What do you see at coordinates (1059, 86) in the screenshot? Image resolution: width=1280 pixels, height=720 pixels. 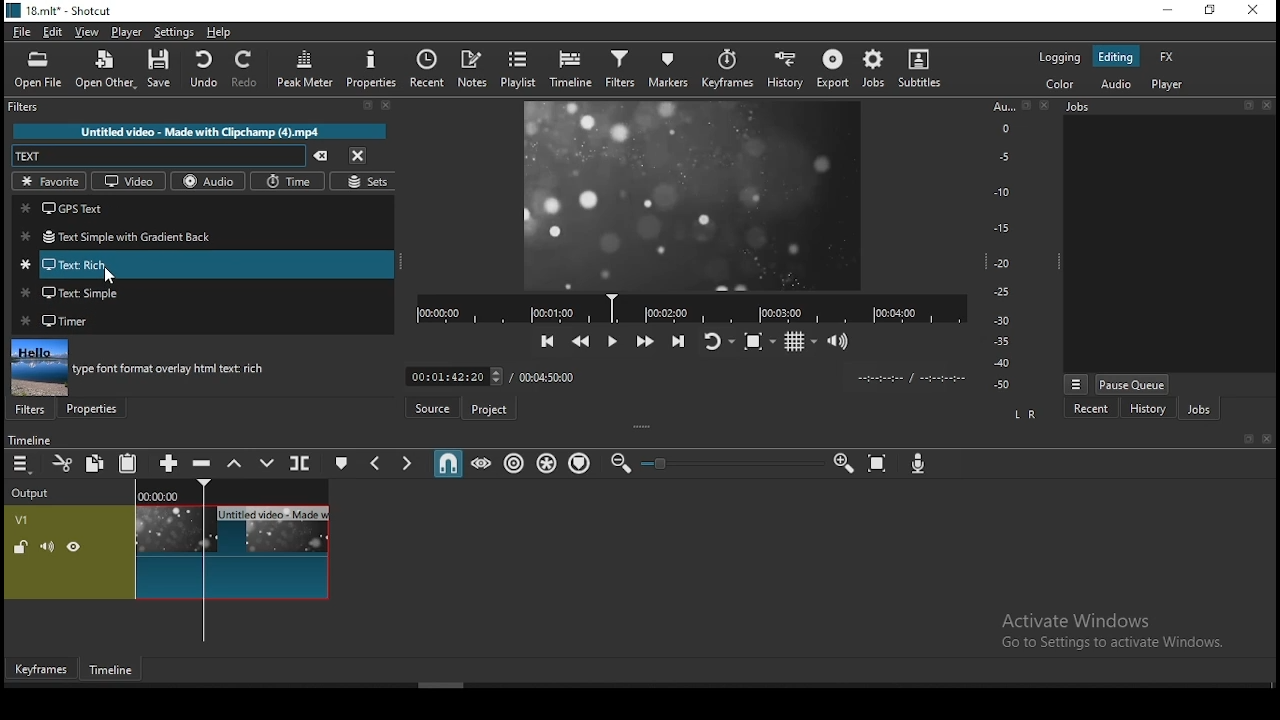 I see `color` at bounding box center [1059, 86].